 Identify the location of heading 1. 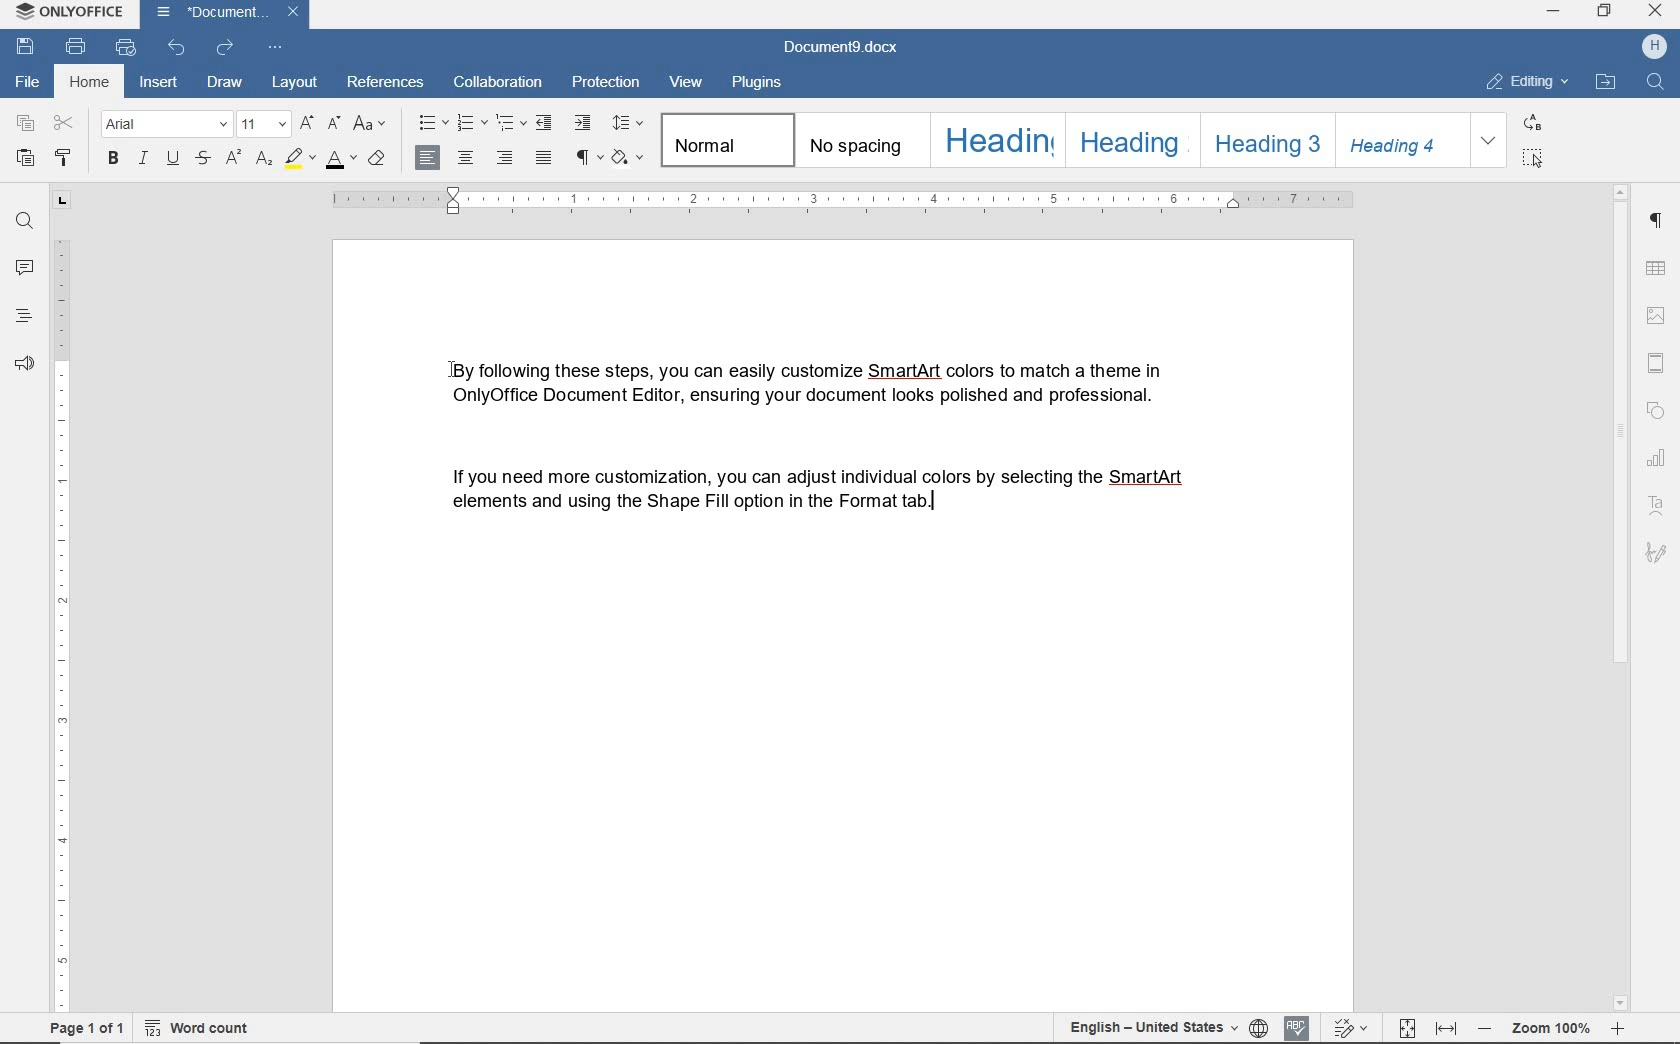
(996, 139).